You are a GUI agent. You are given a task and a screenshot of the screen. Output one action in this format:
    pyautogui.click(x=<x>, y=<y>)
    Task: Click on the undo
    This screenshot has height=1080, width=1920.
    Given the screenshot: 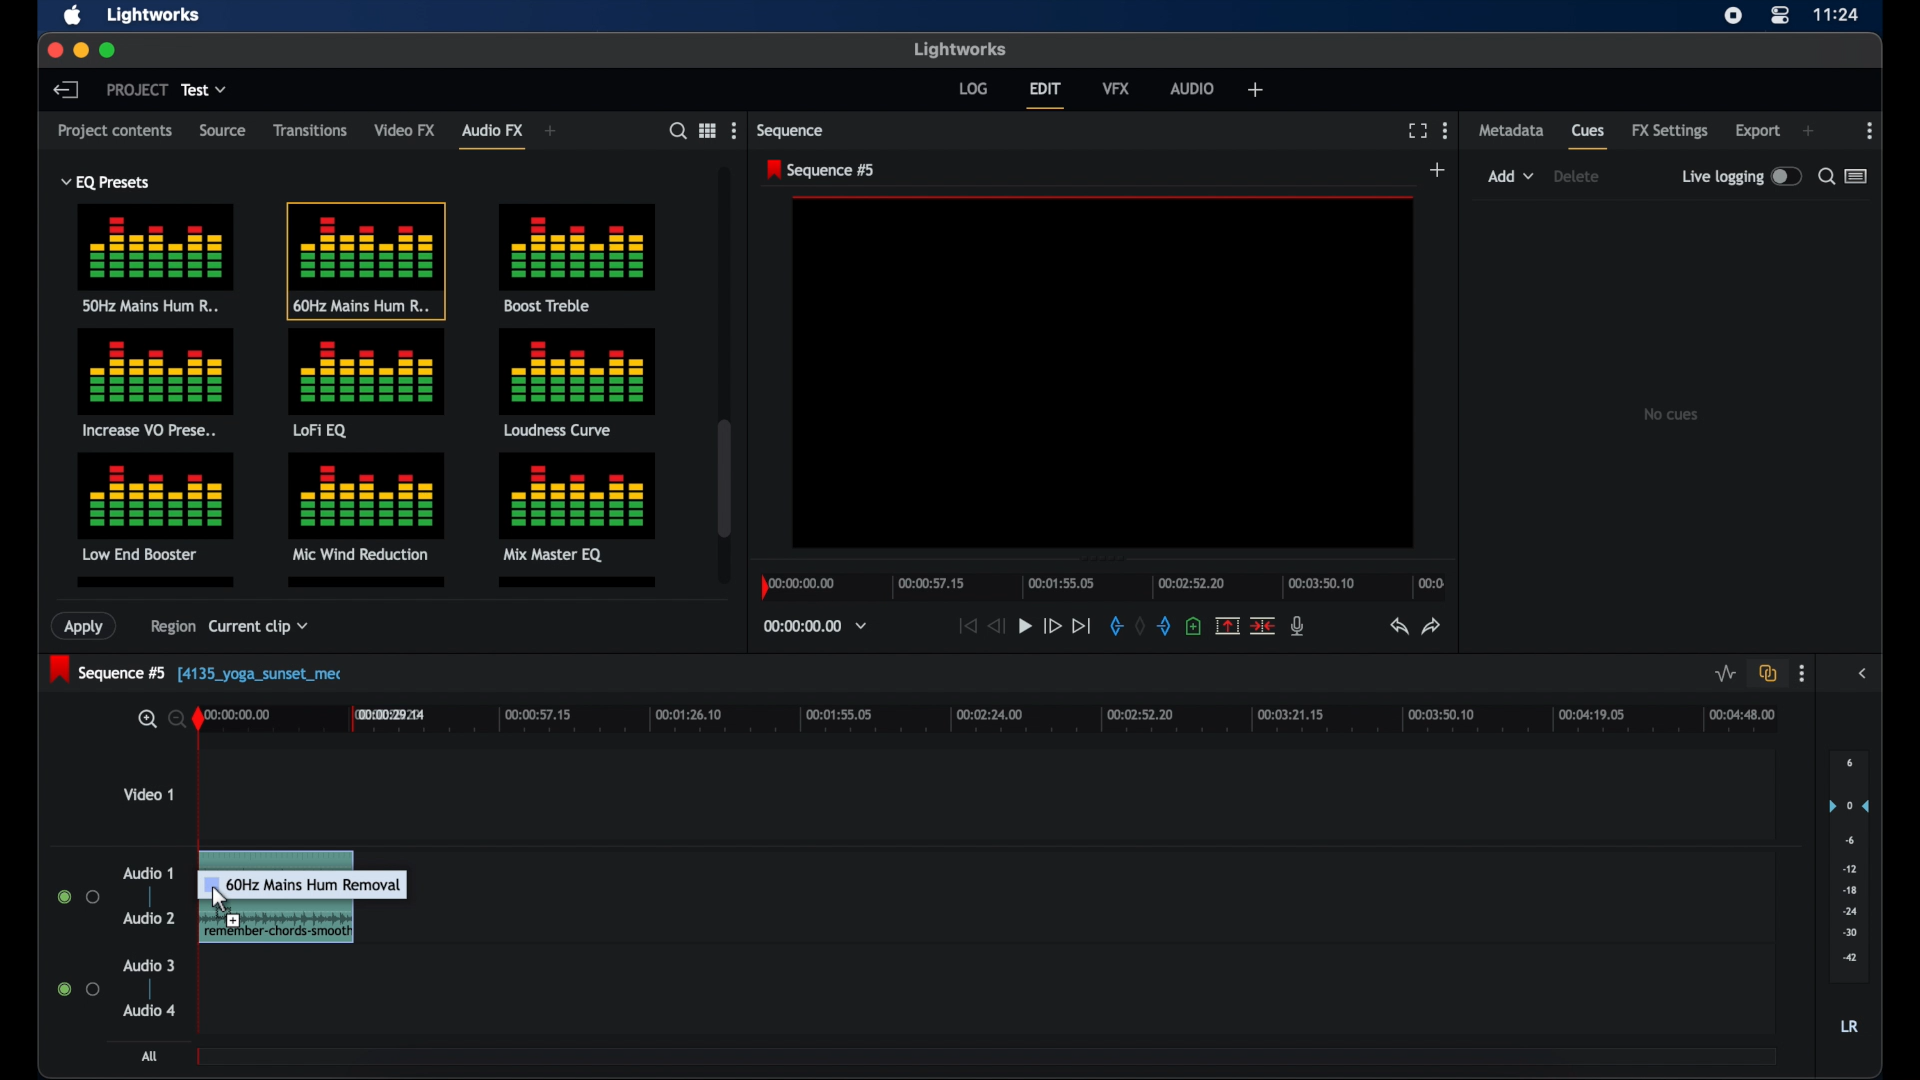 What is the action you would take?
    pyautogui.click(x=1397, y=626)
    